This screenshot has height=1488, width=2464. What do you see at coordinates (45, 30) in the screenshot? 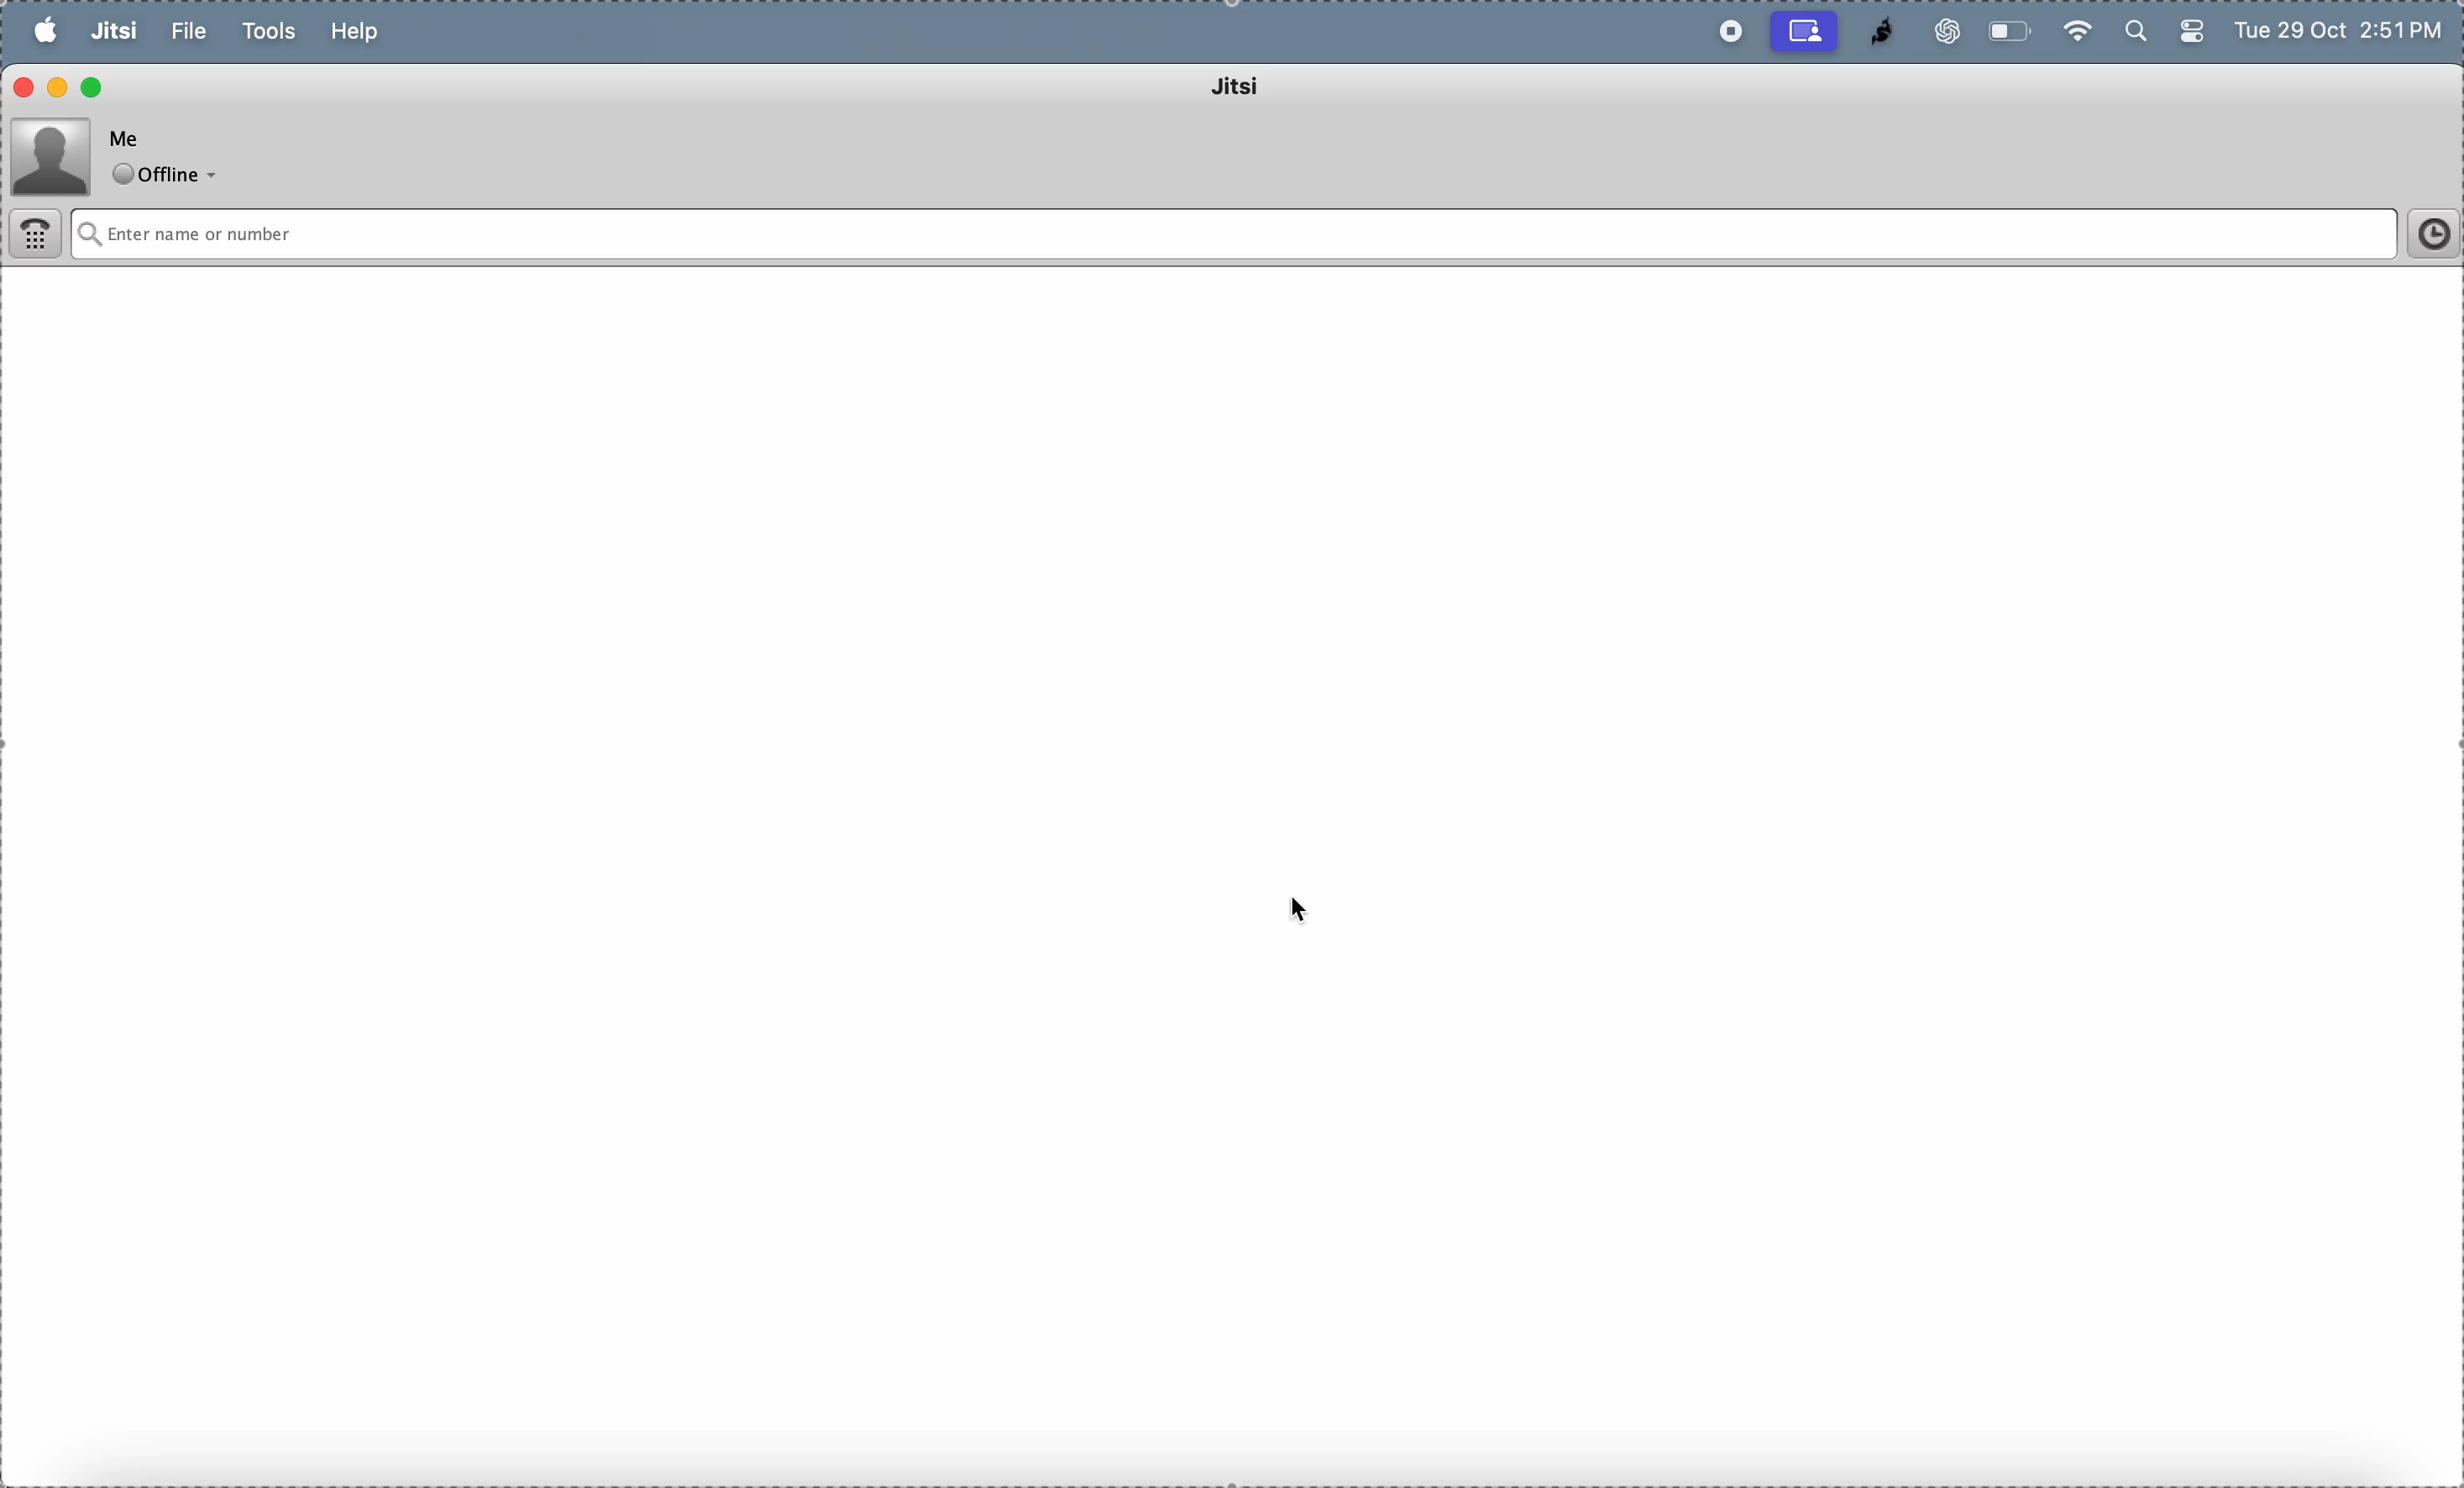
I see `apple menu` at bounding box center [45, 30].